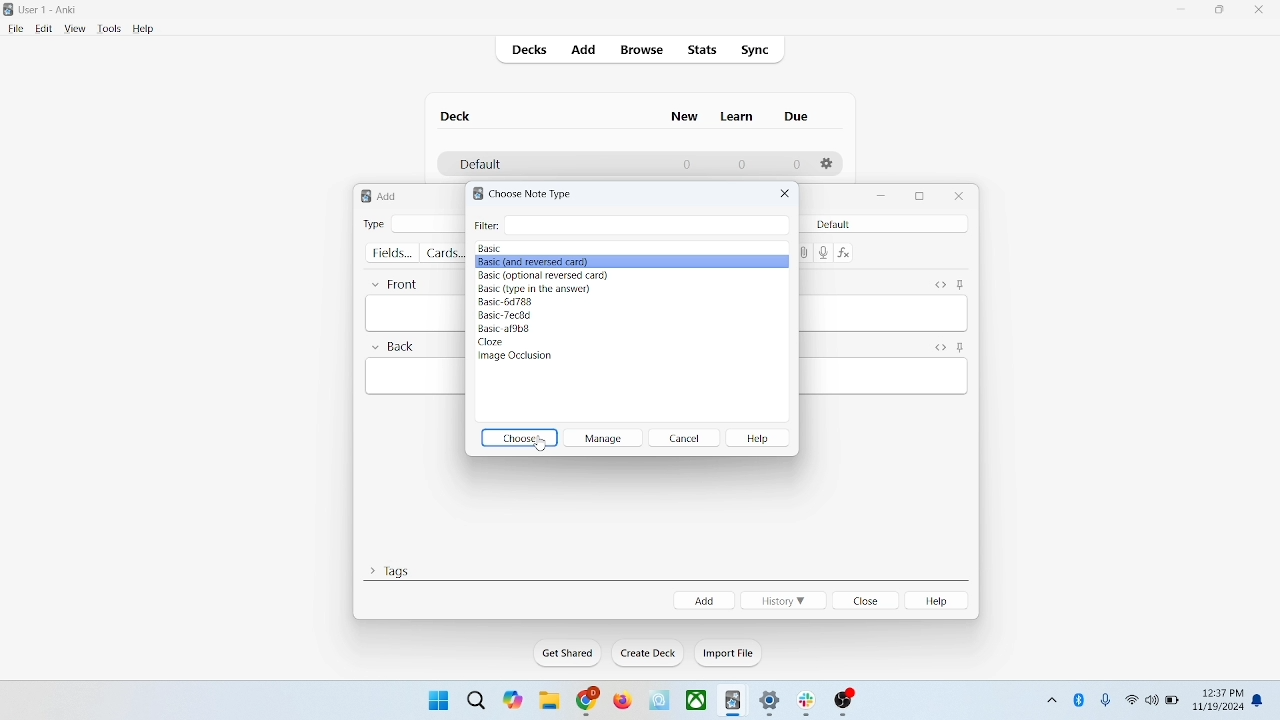  I want to click on icon, so click(734, 702).